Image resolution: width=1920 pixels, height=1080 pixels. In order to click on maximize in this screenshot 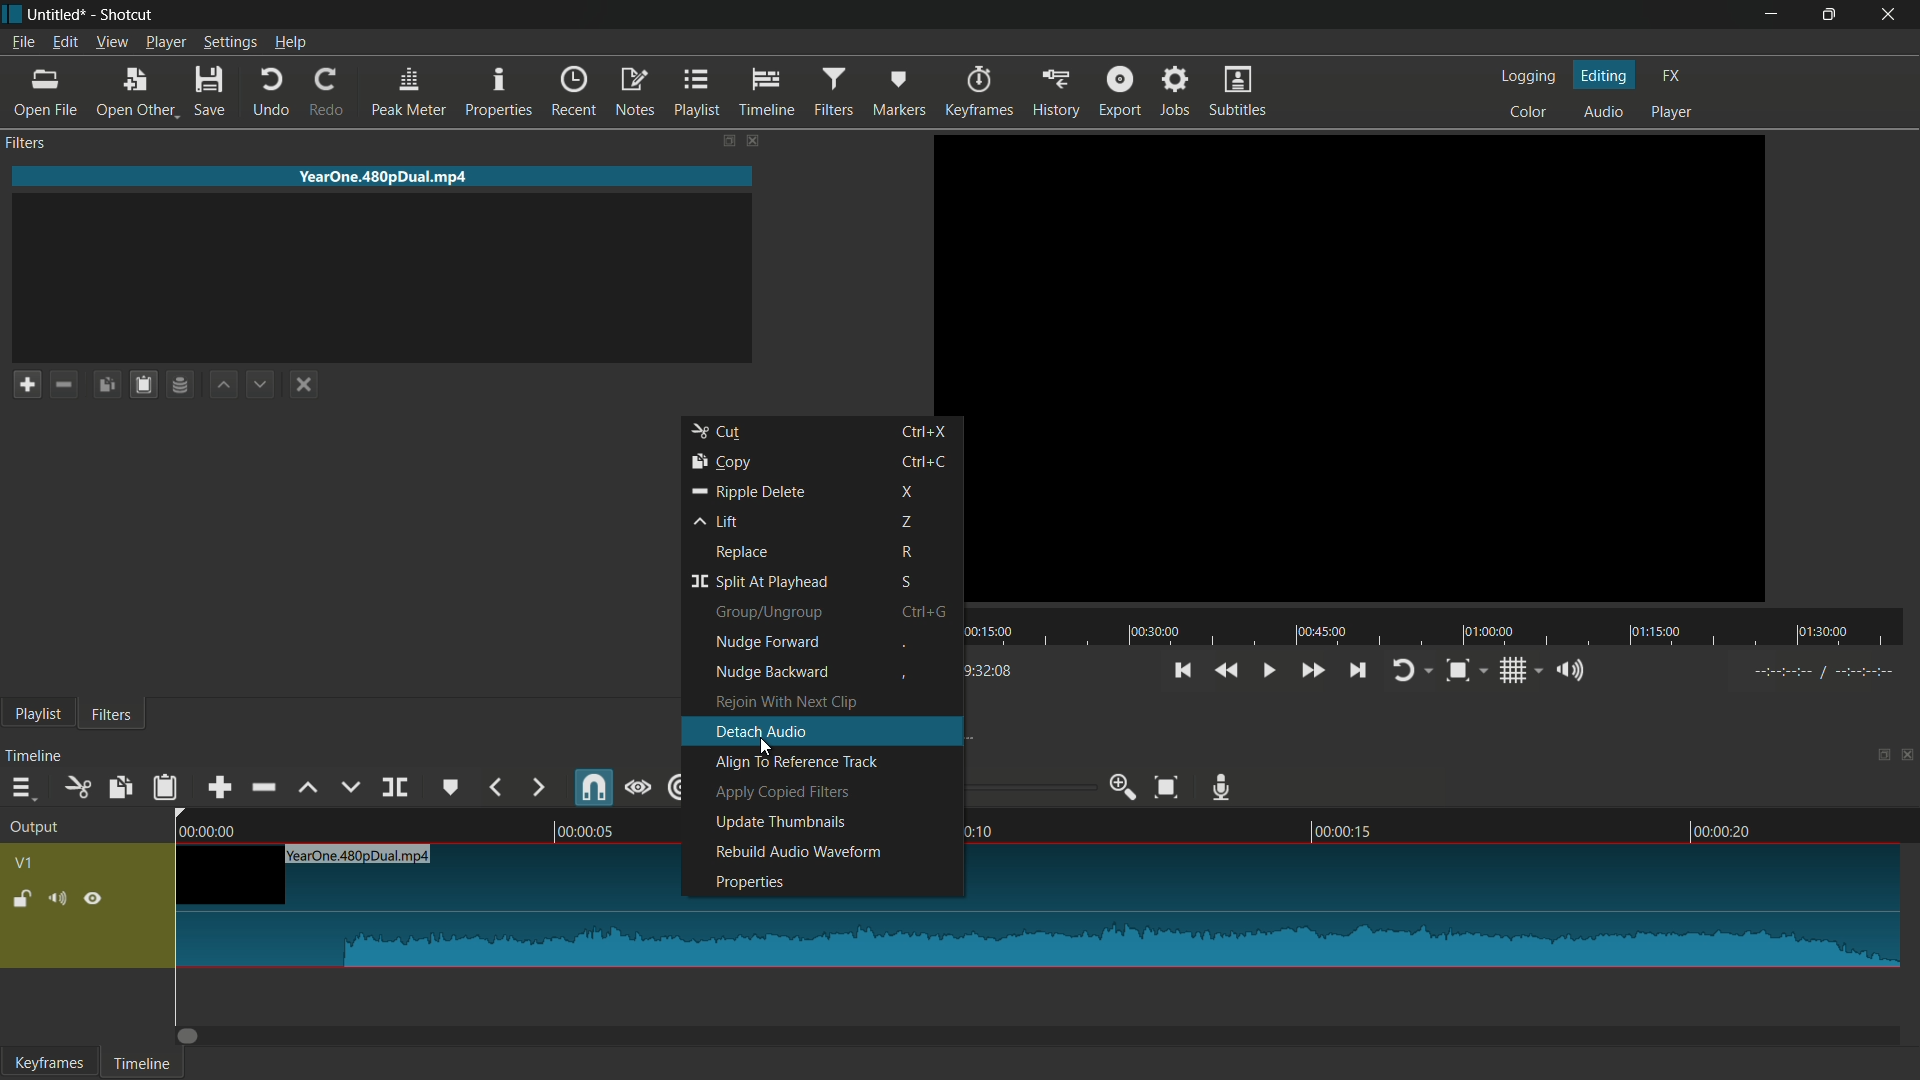, I will do `click(1829, 14)`.